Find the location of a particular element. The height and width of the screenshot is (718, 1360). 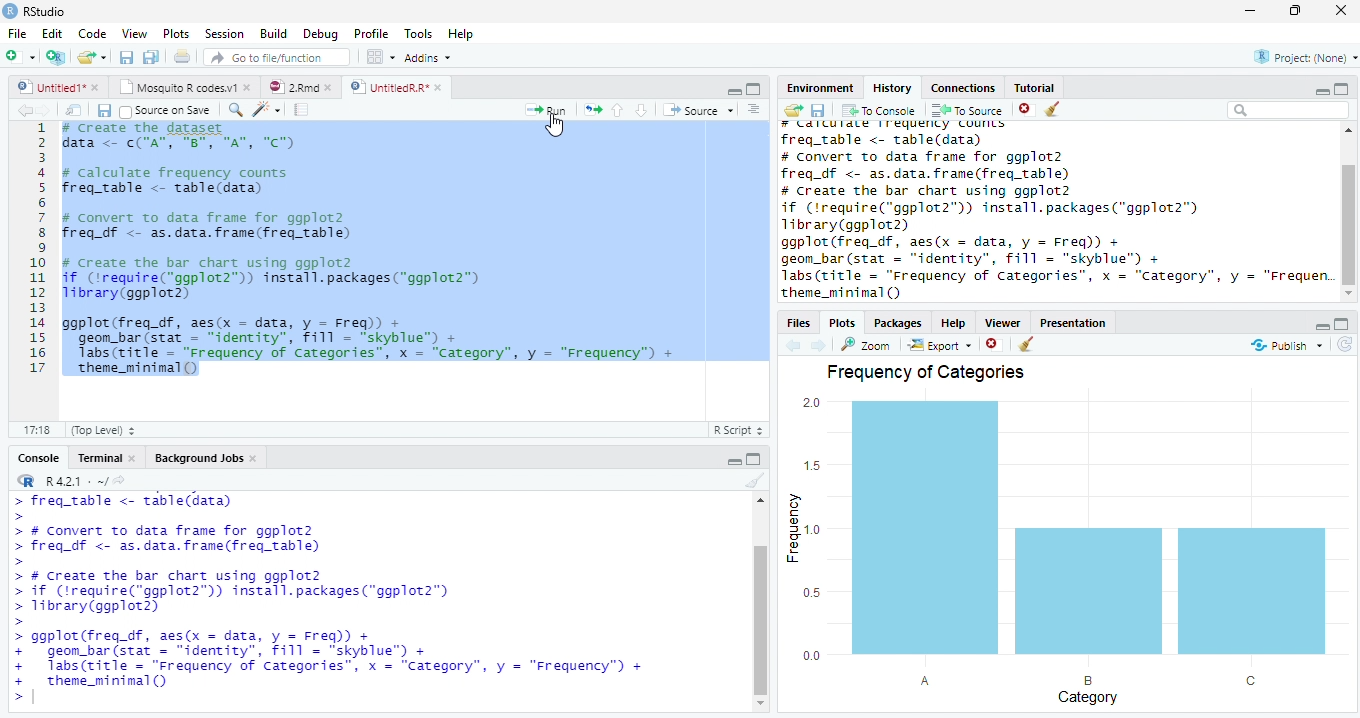

Maximize is located at coordinates (1343, 88).